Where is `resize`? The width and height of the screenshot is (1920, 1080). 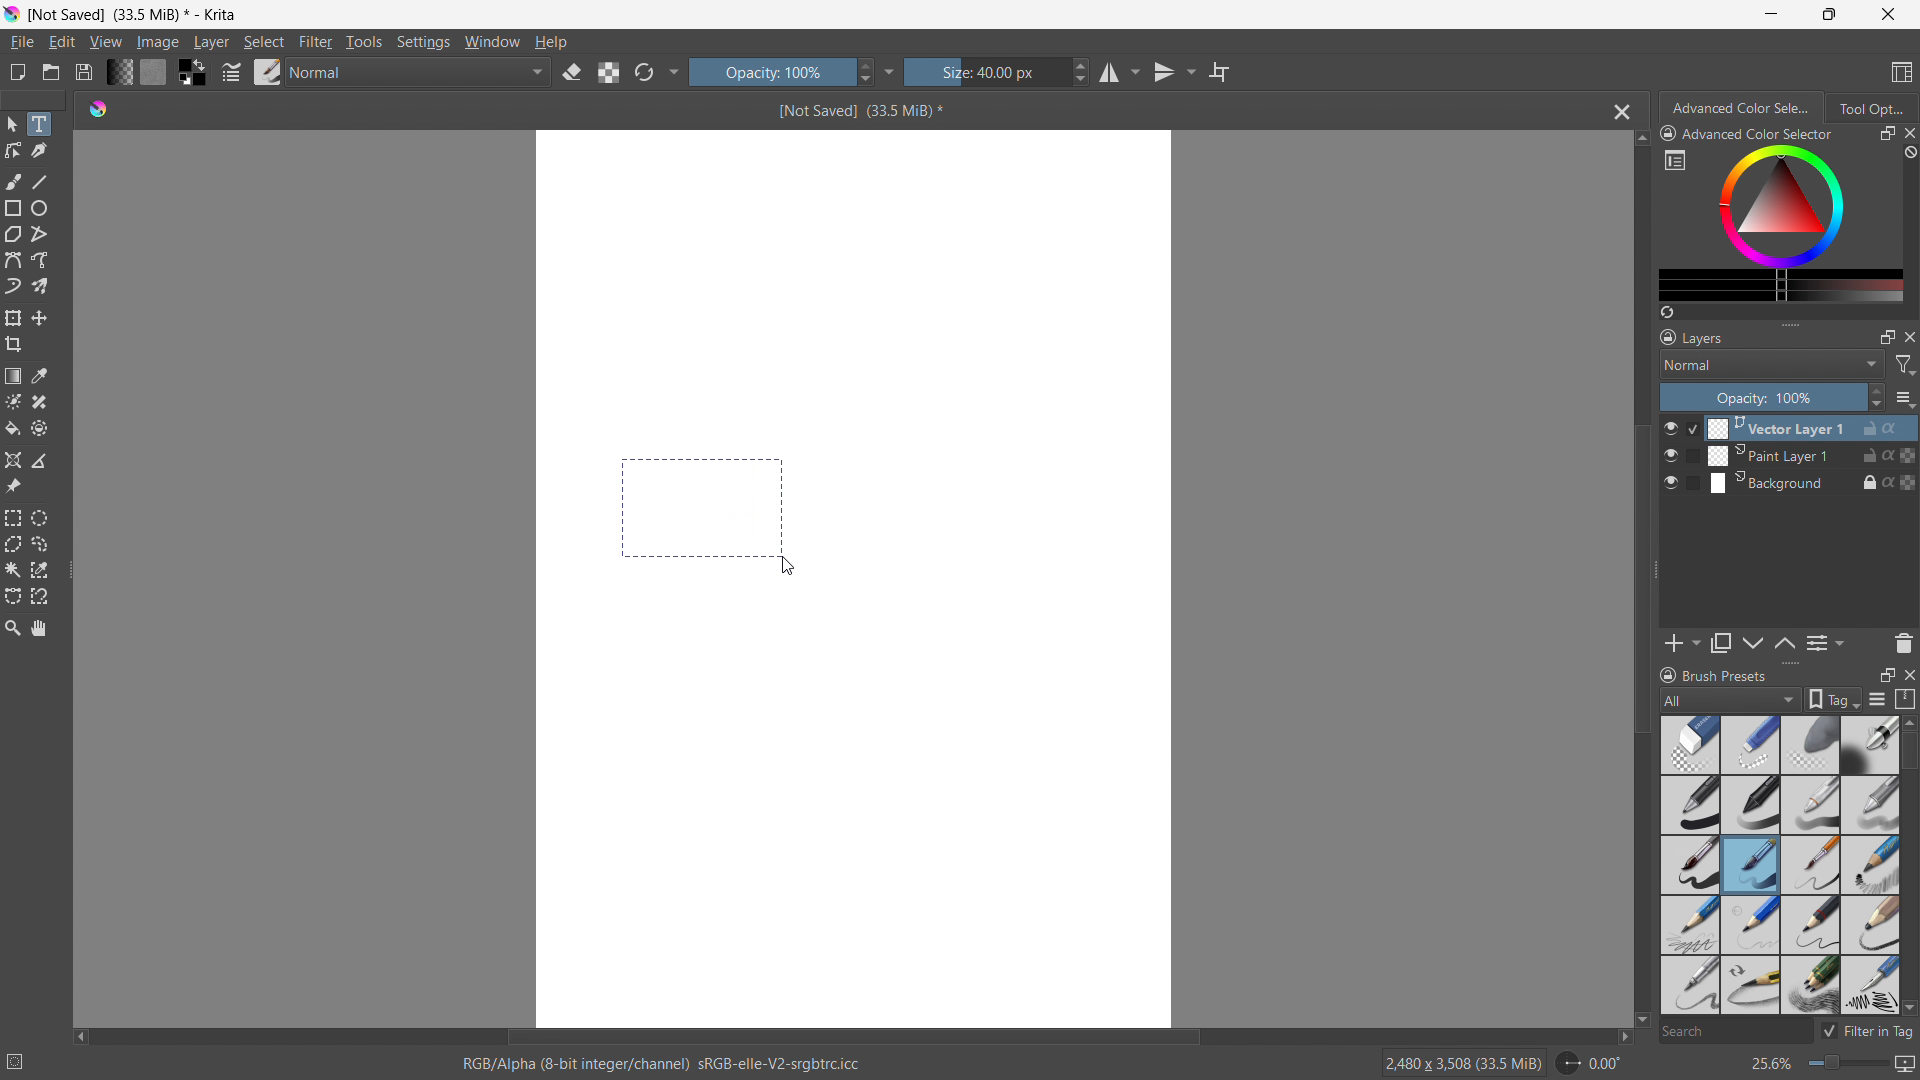 resize is located at coordinates (1656, 571).